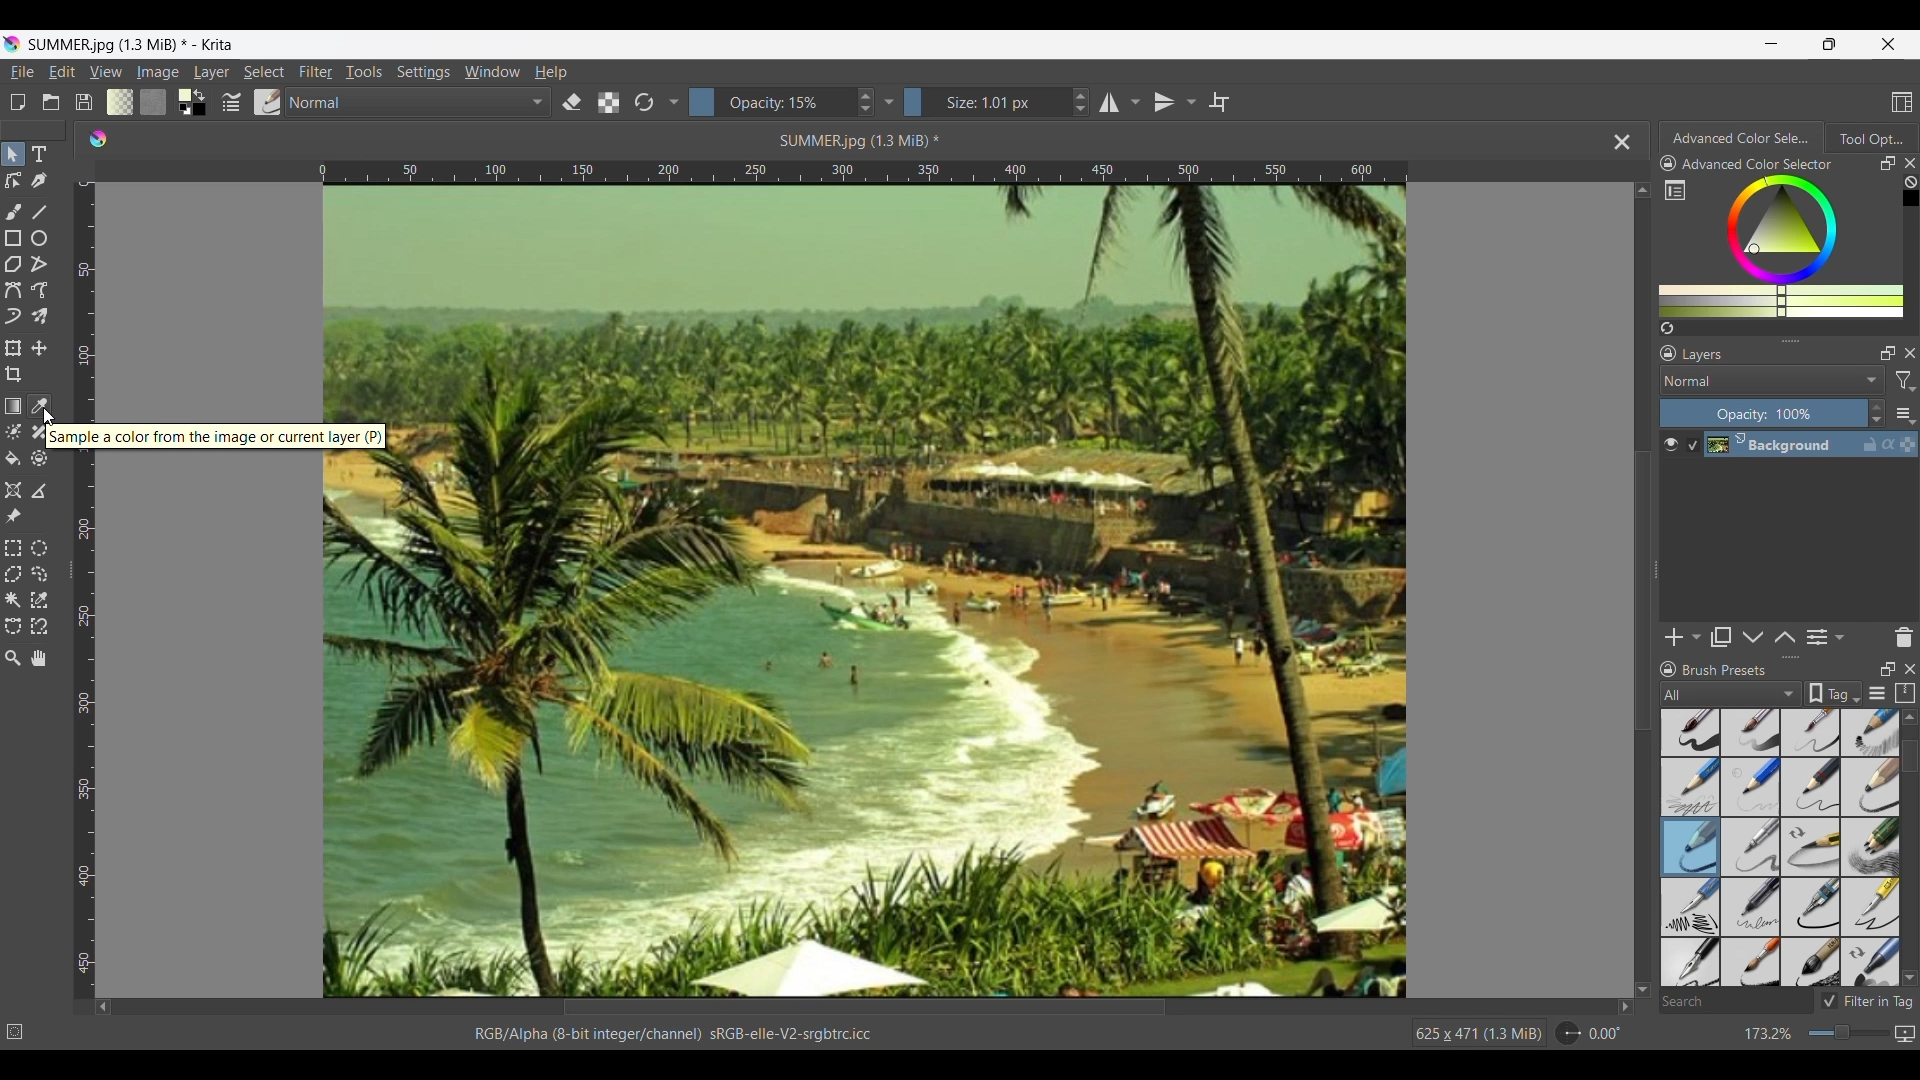 The height and width of the screenshot is (1080, 1920). What do you see at coordinates (39, 459) in the screenshot?
I see `Enclose and fill tool` at bounding box center [39, 459].